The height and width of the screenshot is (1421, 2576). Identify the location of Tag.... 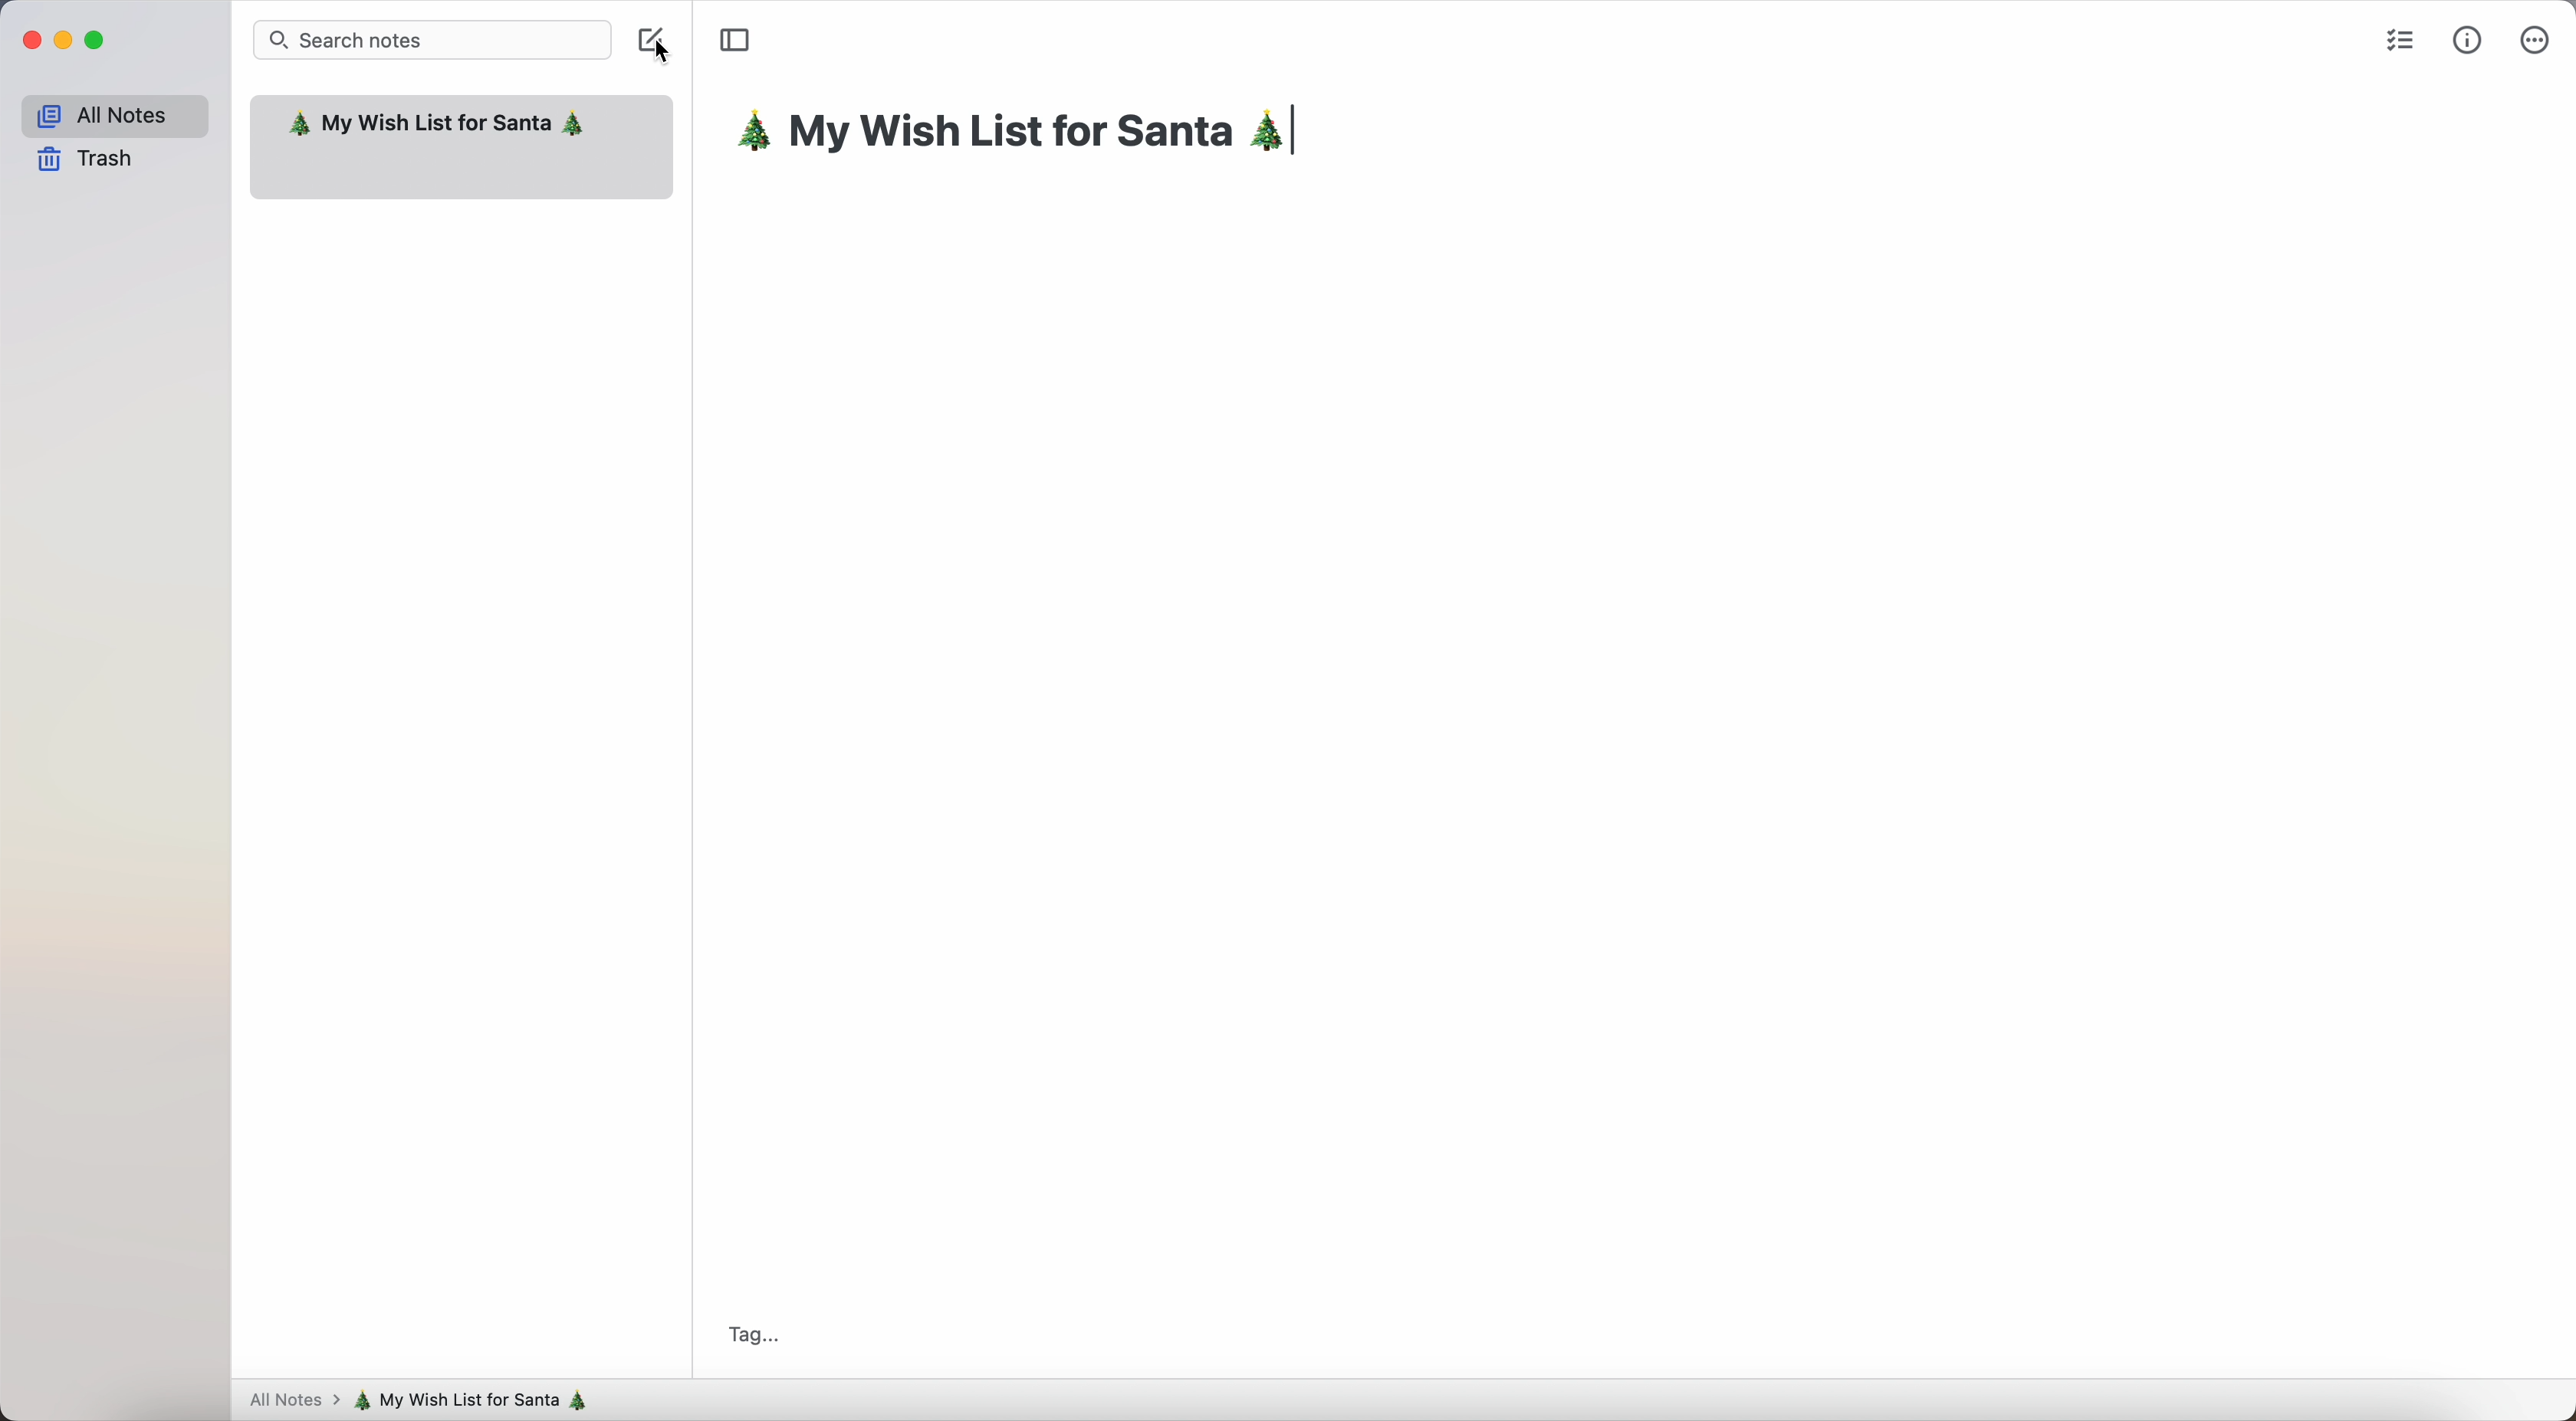
(753, 1335).